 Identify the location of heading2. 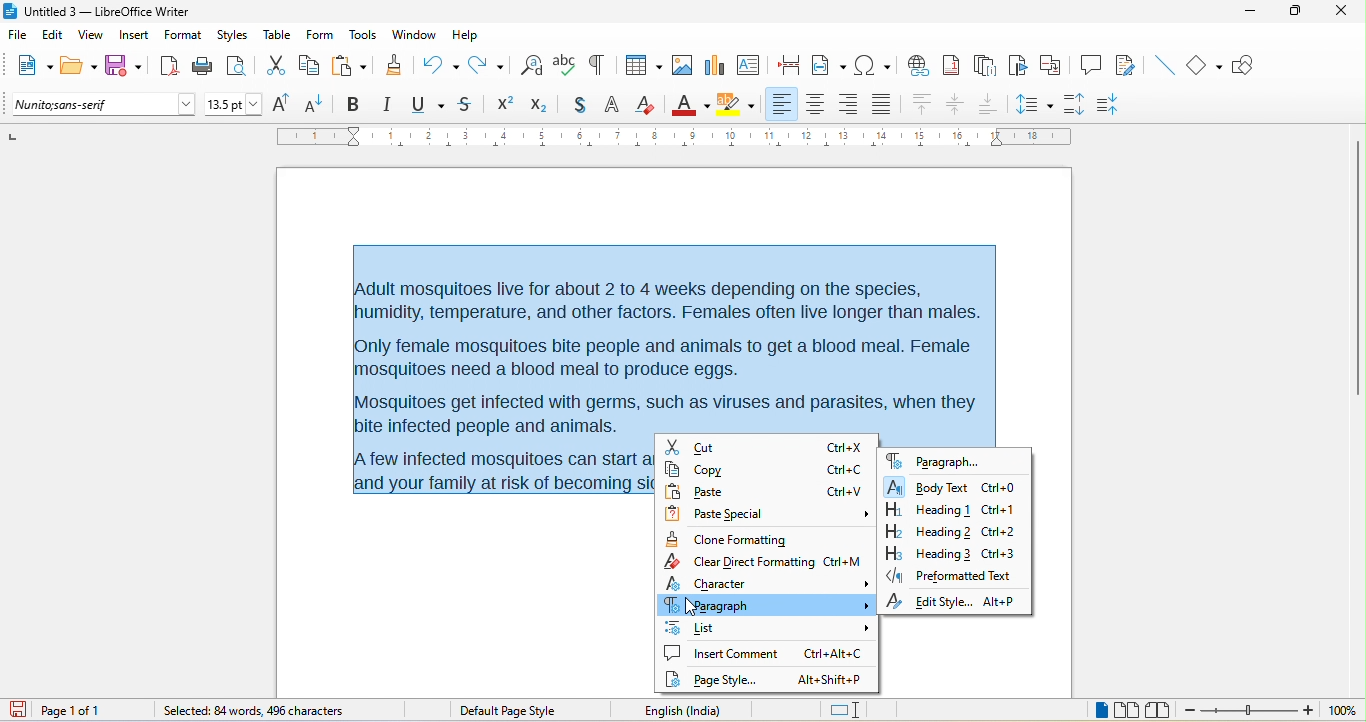
(926, 531).